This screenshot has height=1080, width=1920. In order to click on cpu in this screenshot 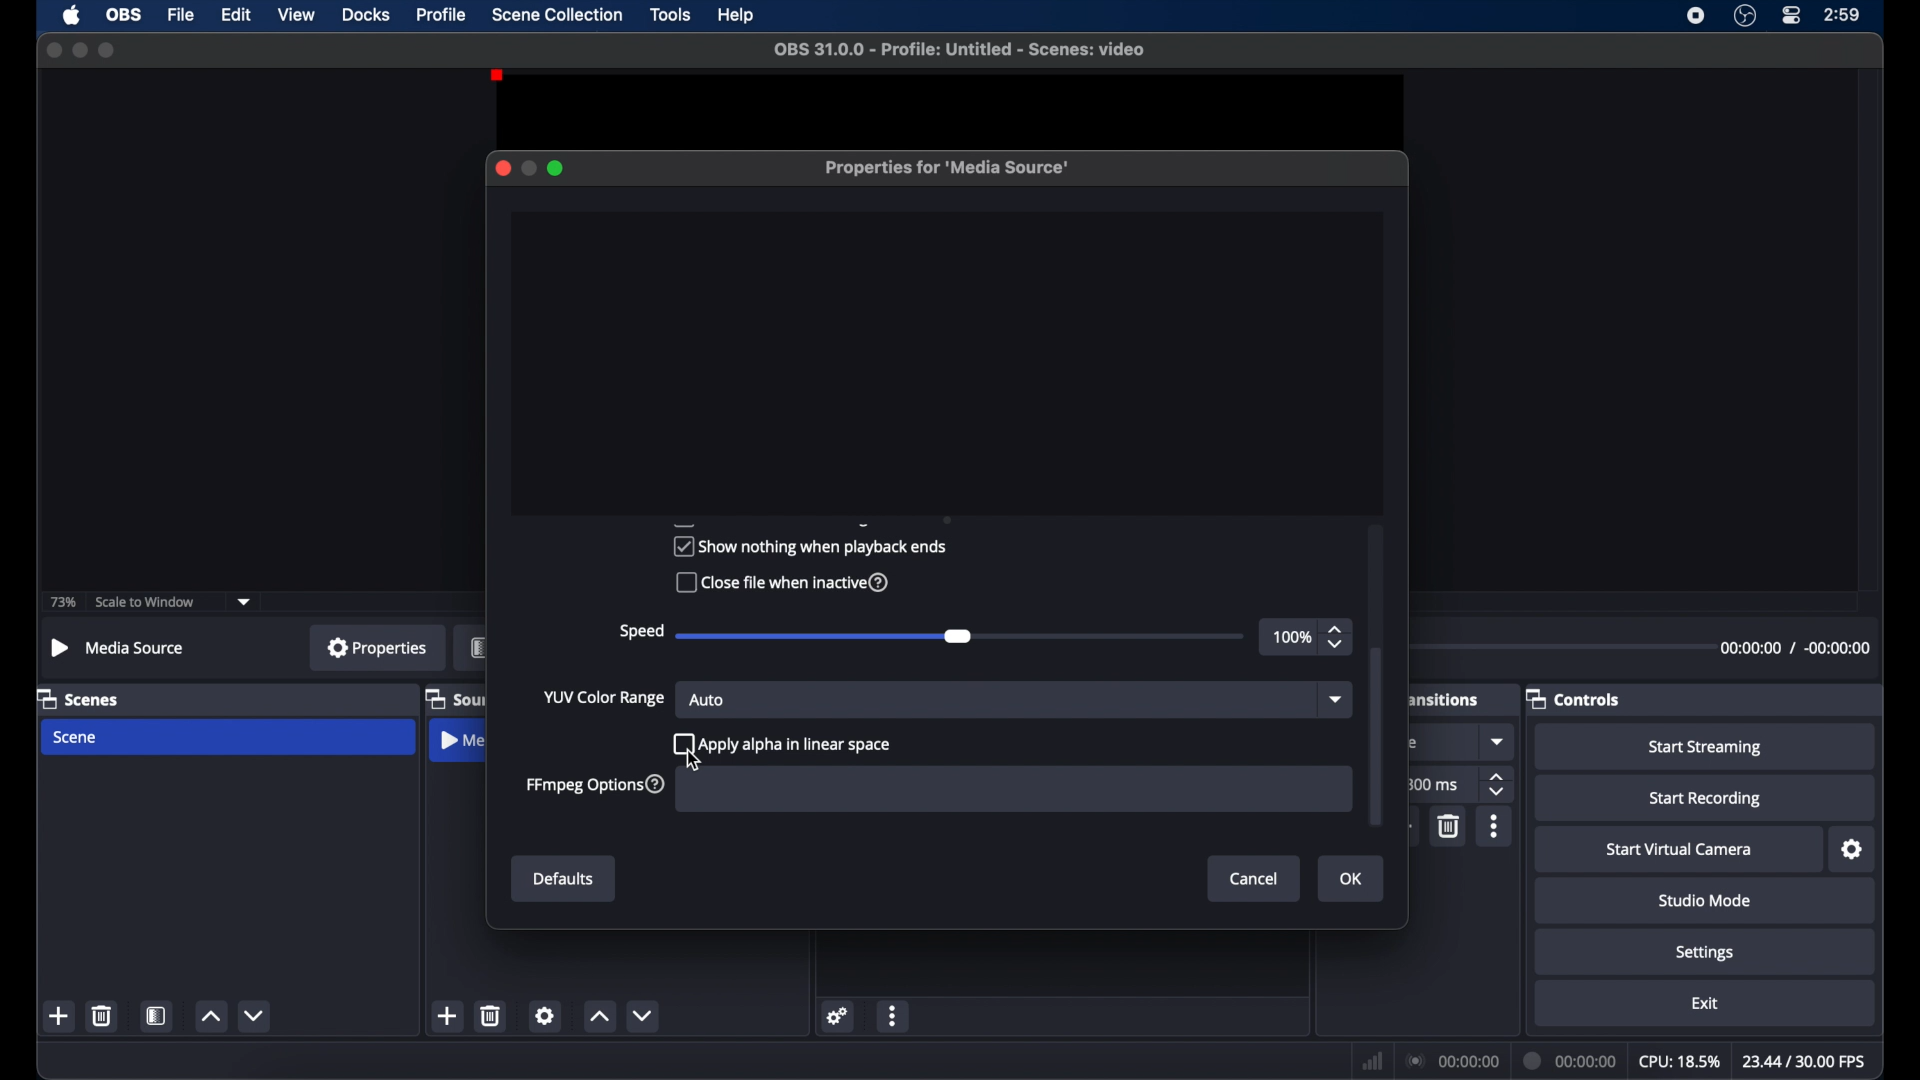, I will do `click(1680, 1062)`.